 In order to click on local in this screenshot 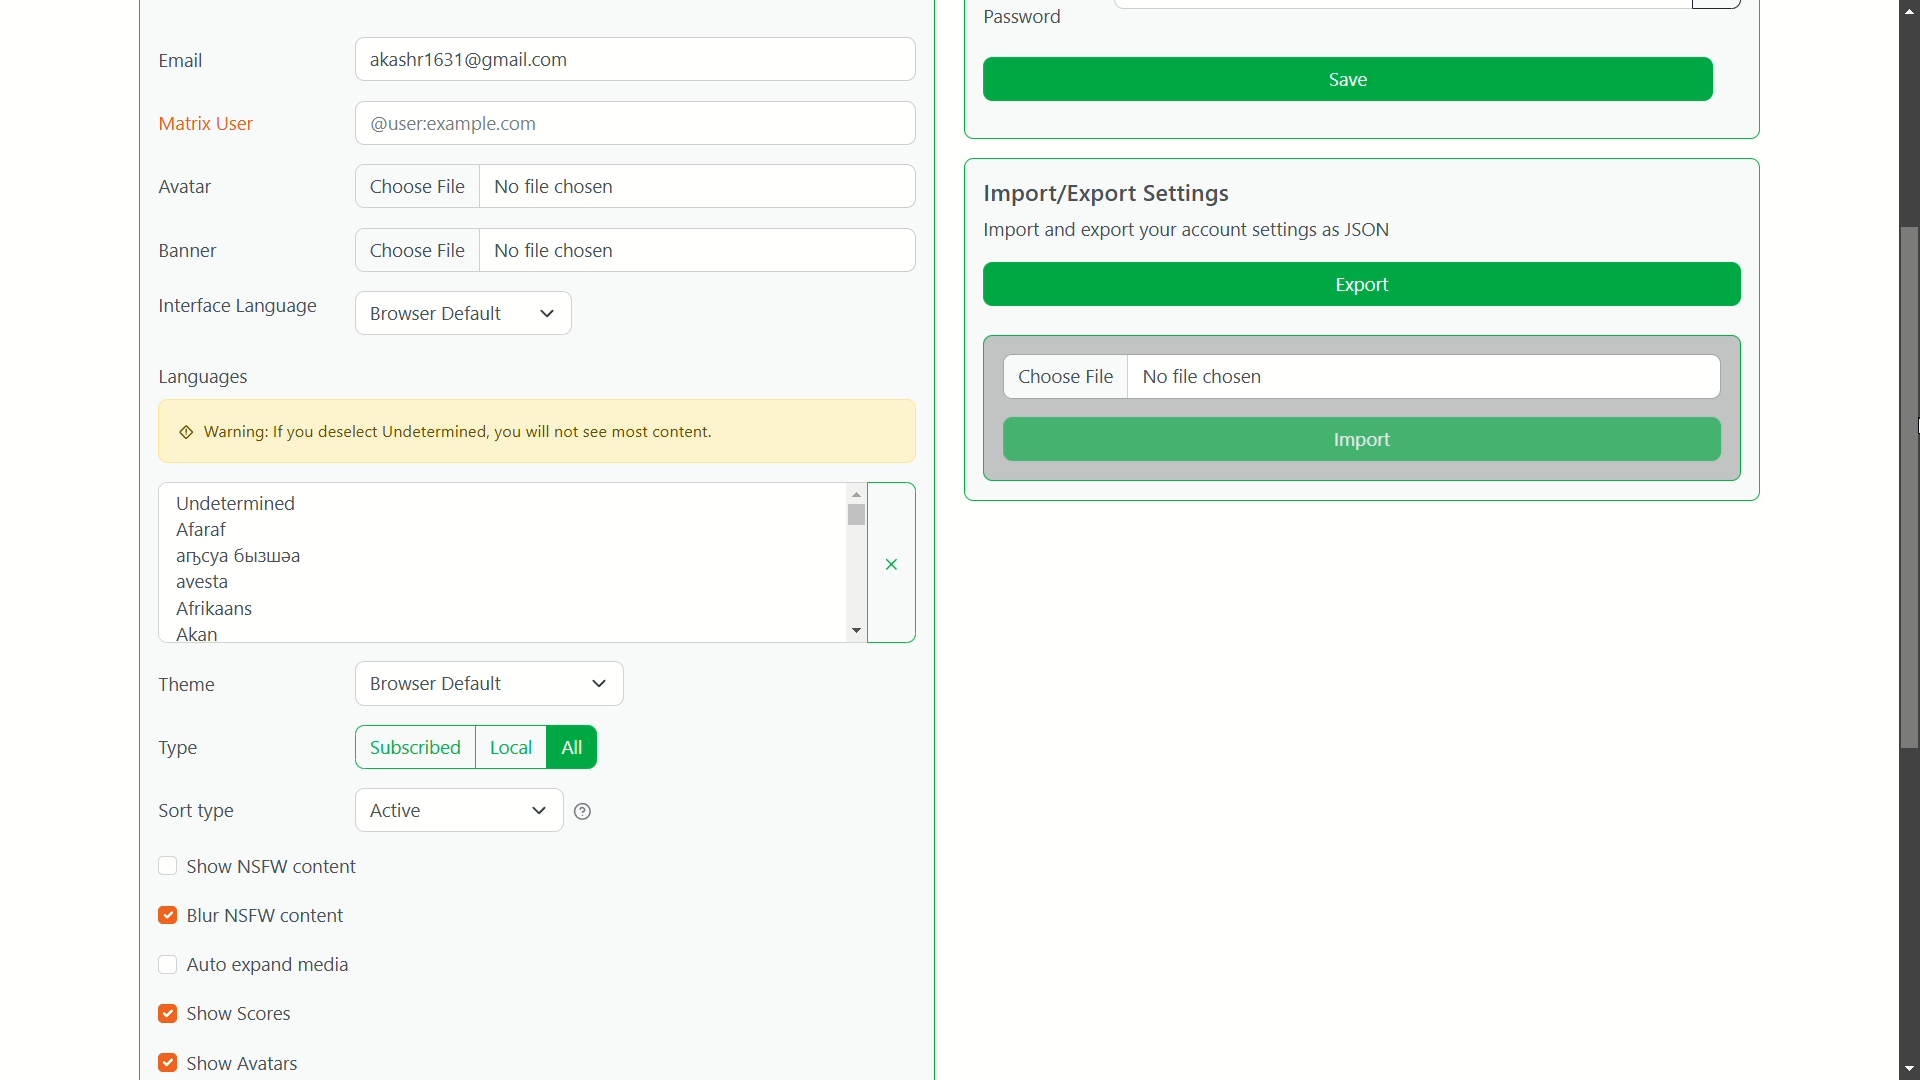, I will do `click(511, 747)`.